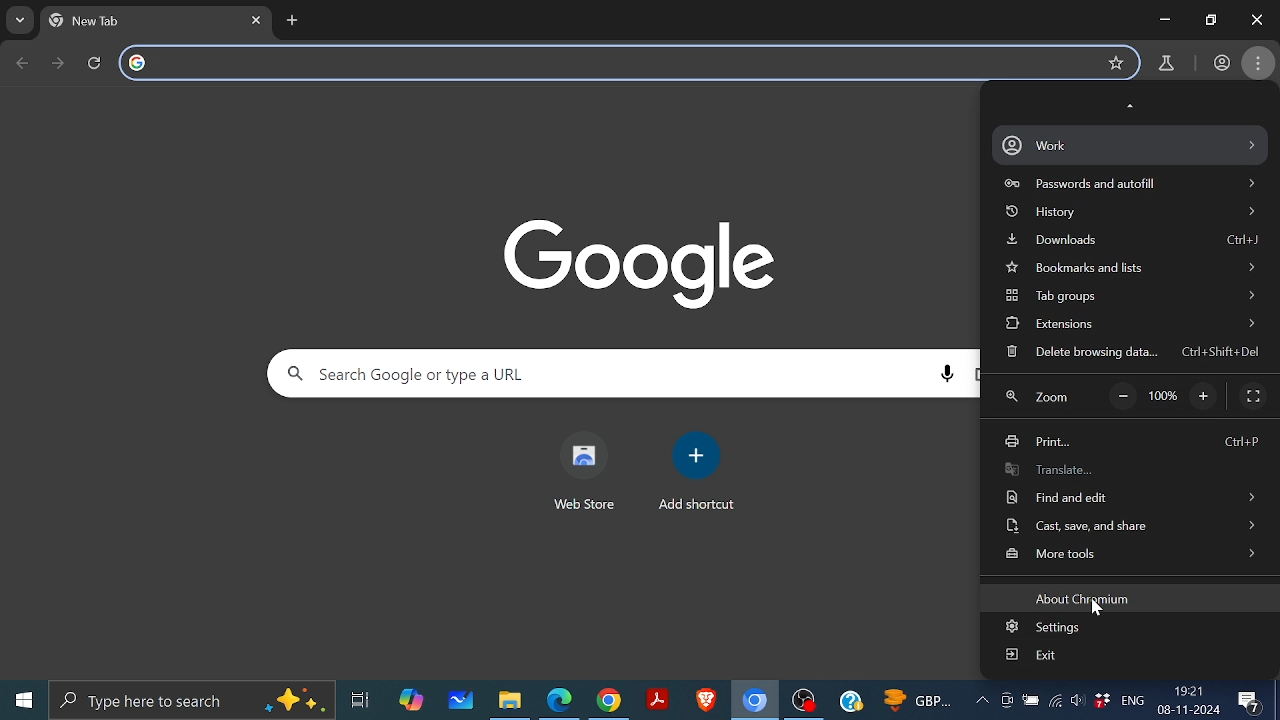 The image size is (1280, 720). Describe the element at coordinates (559, 699) in the screenshot. I see `Microsoft edge` at that location.